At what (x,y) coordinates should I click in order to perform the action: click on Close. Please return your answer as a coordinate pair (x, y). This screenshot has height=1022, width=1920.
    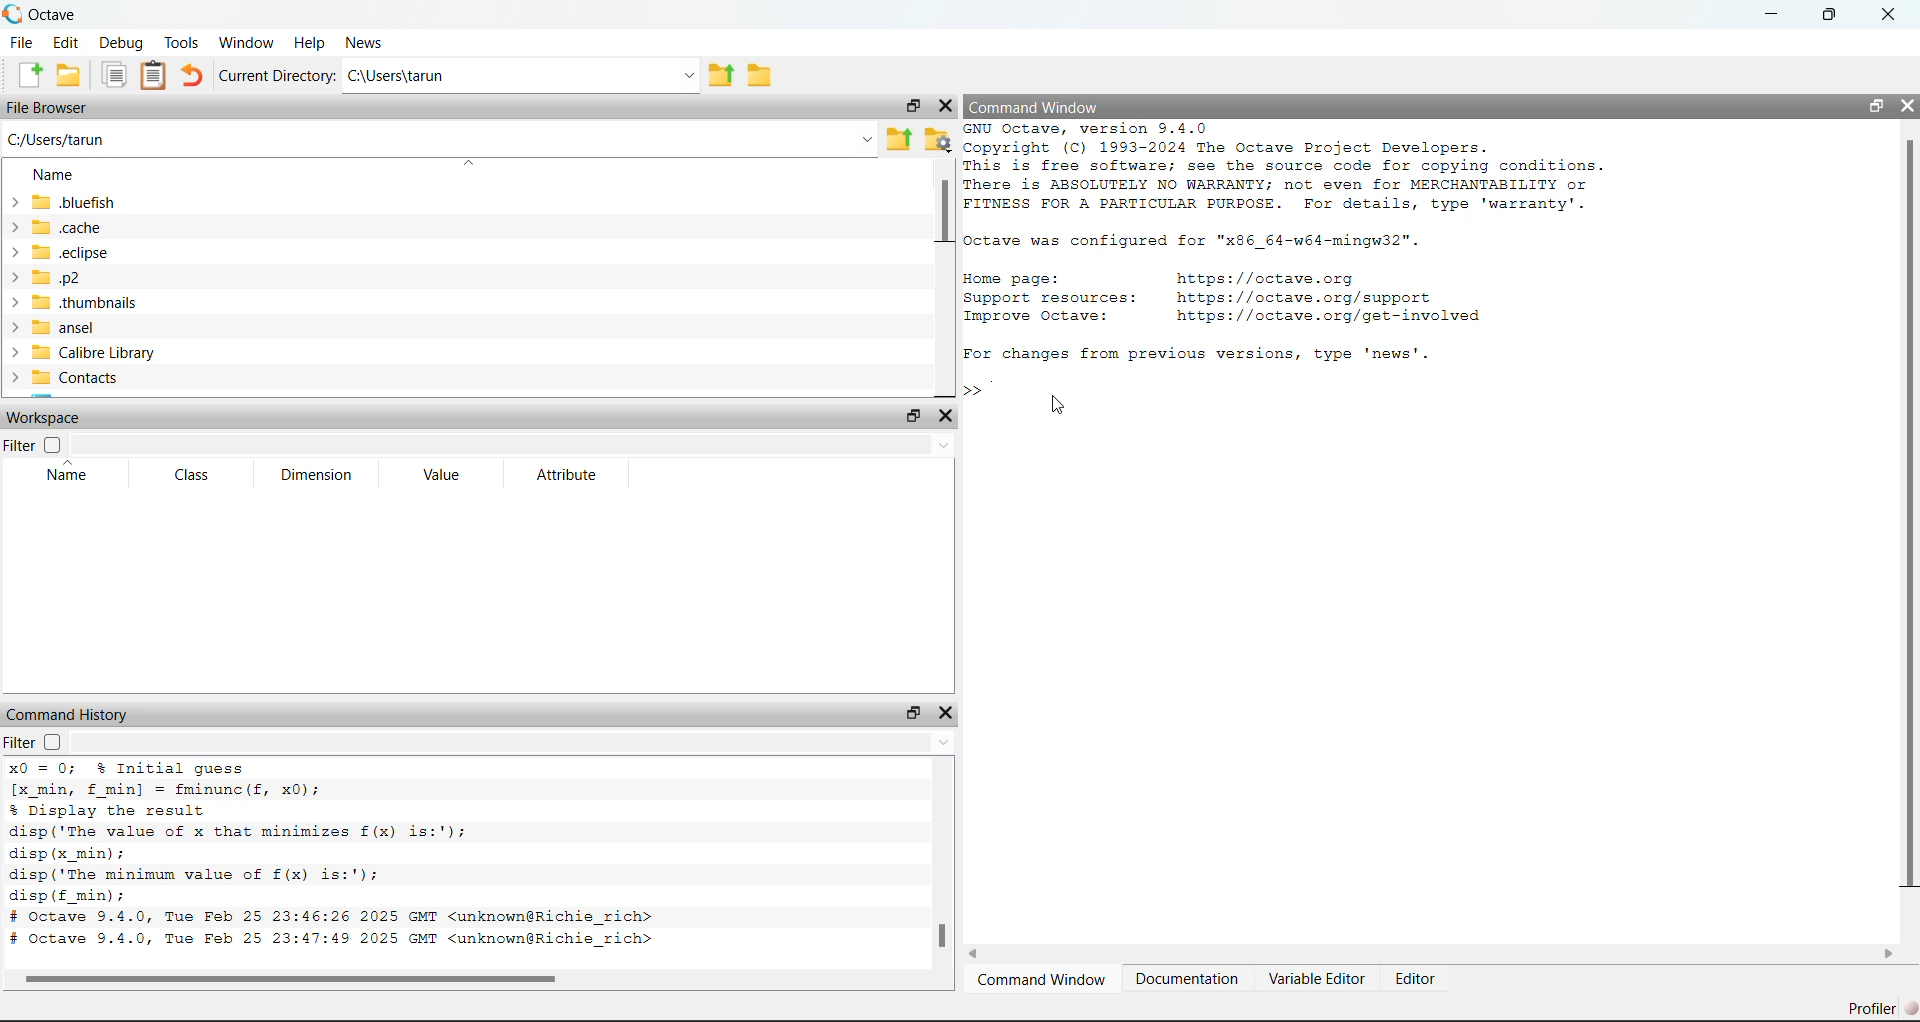
    Looking at the image, I should click on (953, 712).